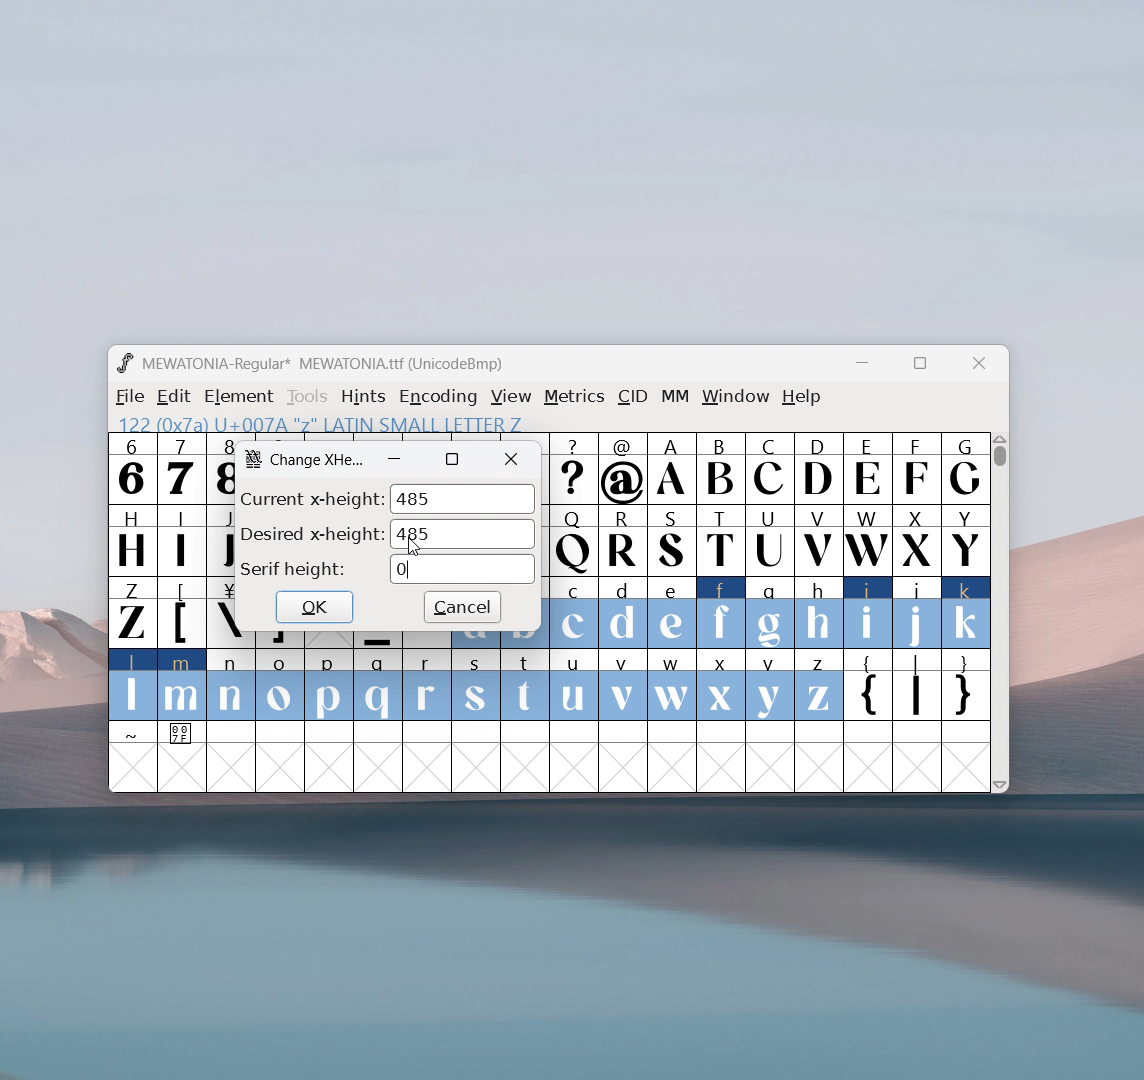 The image size is (1144, 1080). What do you see at coordinates (426, 686) in the screenshot?
I see `r` at bounding box center [426, 686].